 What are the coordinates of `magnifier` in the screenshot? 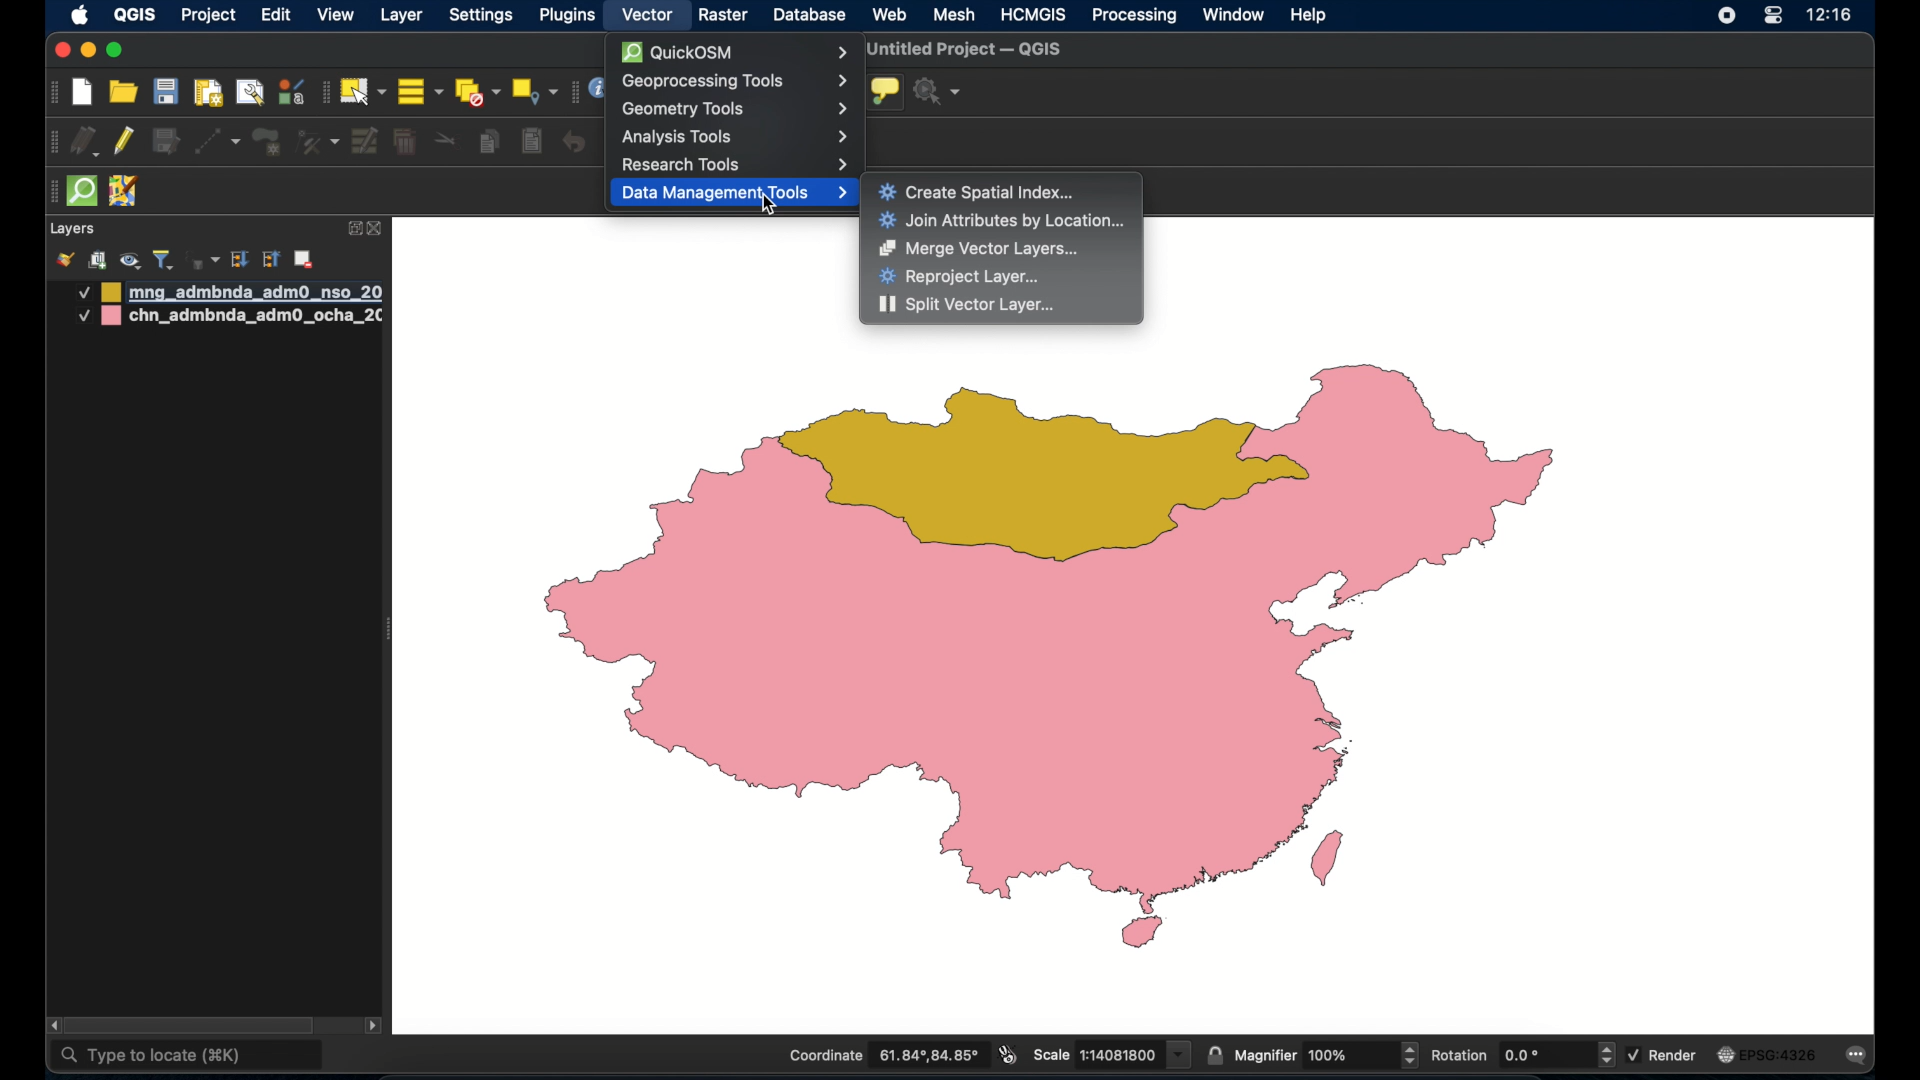 It's located at (1327, 1055).